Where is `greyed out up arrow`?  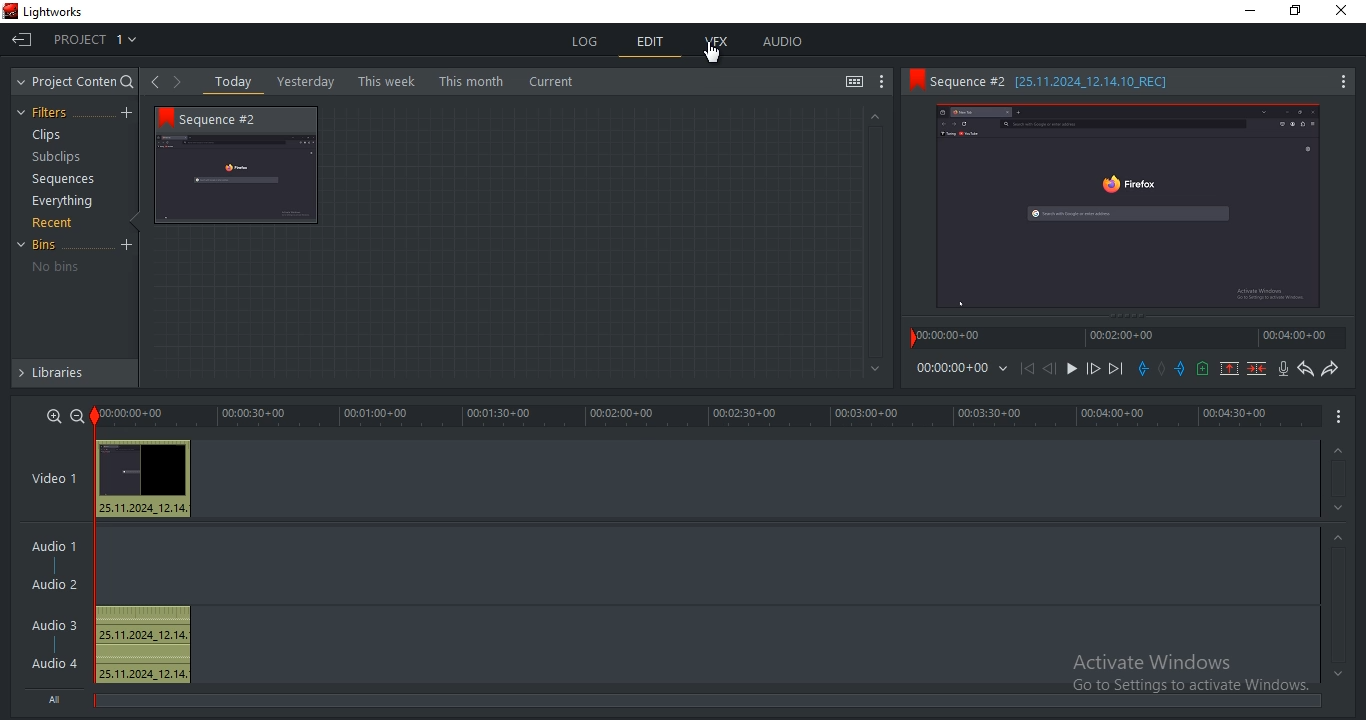
greyed out up arrow is located at coordinates (1340, 536).